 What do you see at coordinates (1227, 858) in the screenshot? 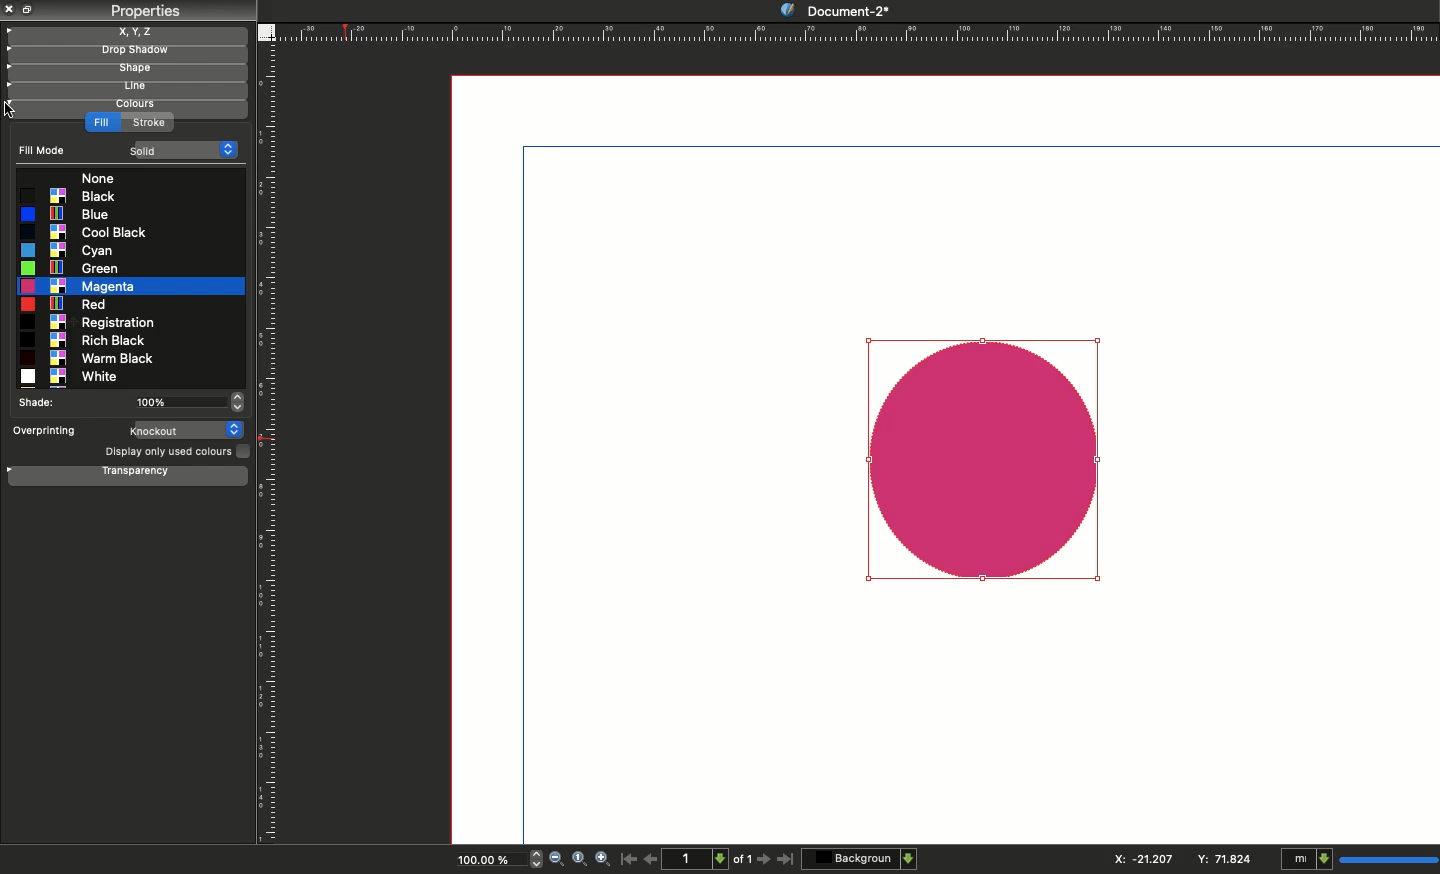
I see `Y: 84.706` at bounding box center [1227, 858].